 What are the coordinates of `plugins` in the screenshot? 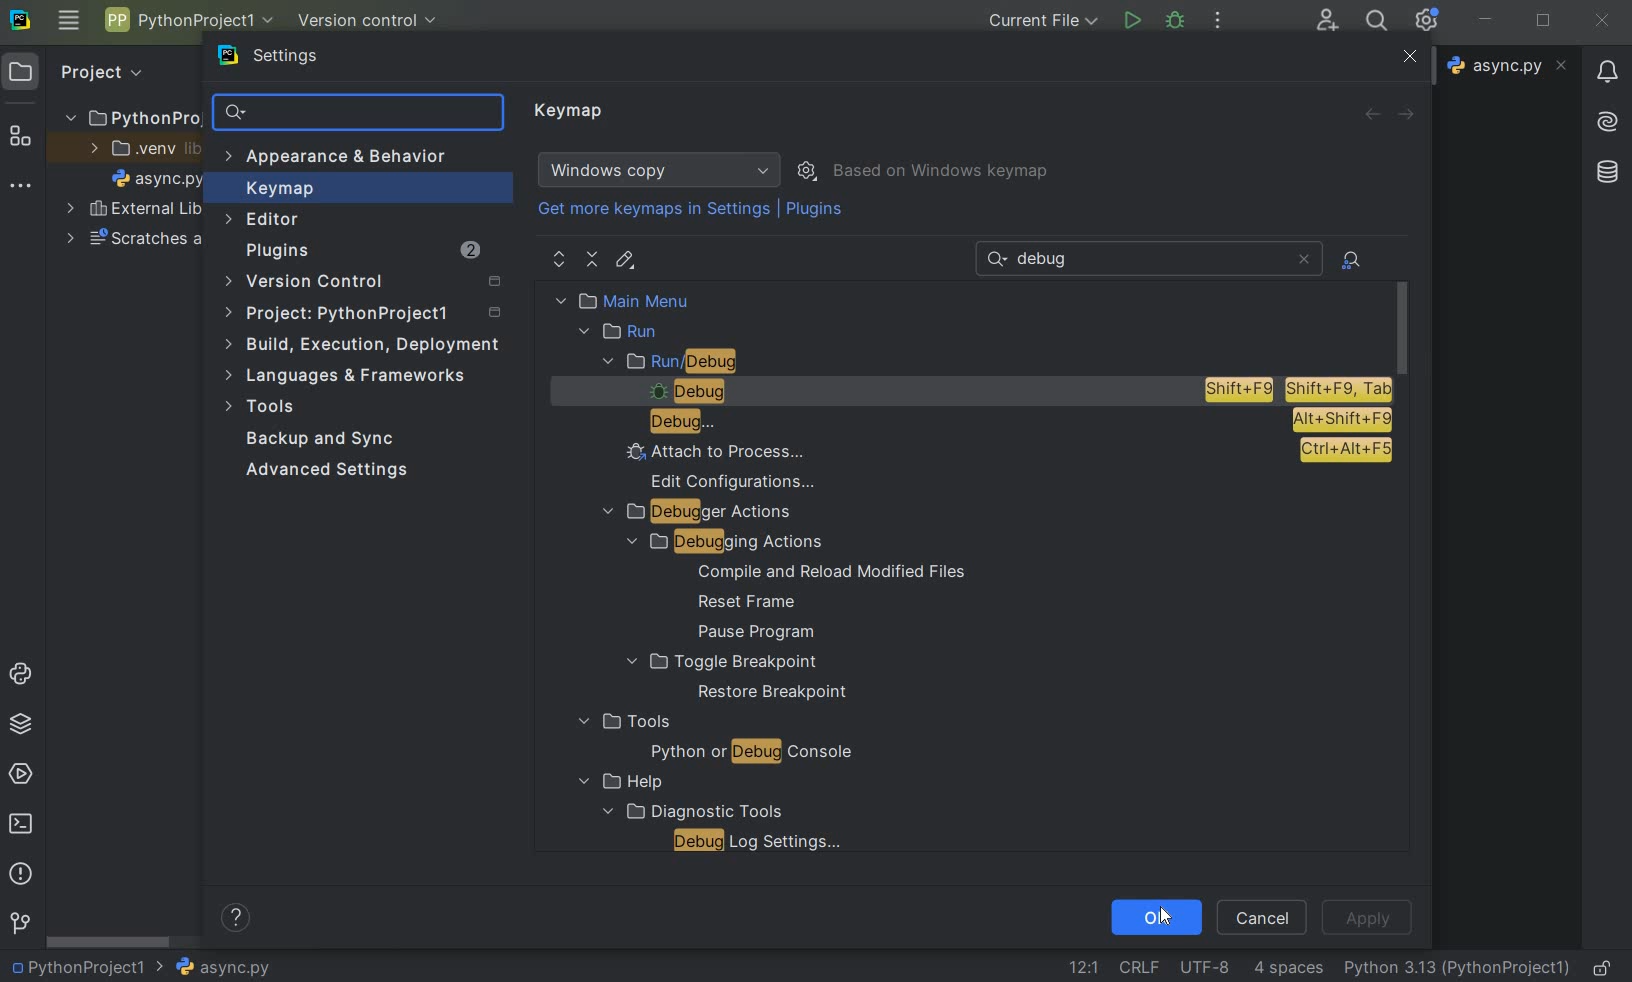 It's located at (817, 213).